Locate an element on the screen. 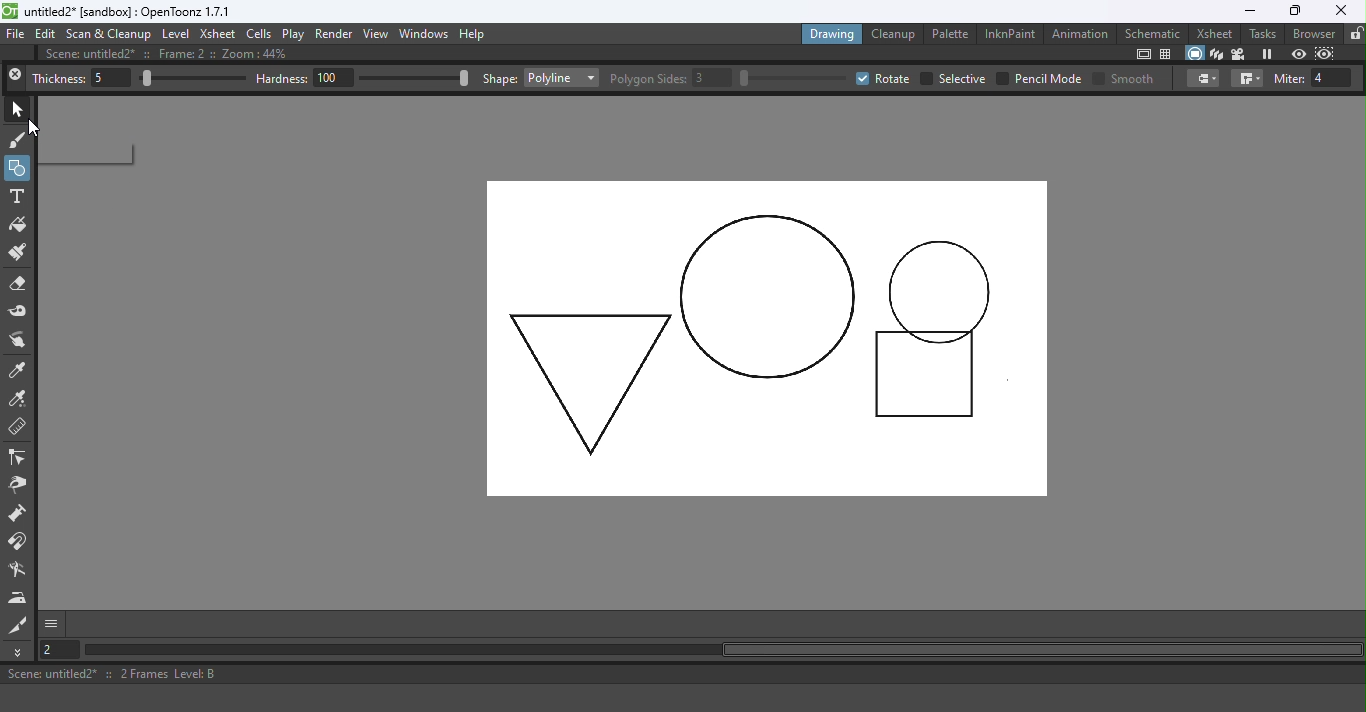 The image size is (1366, 712). Render is located at coordinates (335, 33).